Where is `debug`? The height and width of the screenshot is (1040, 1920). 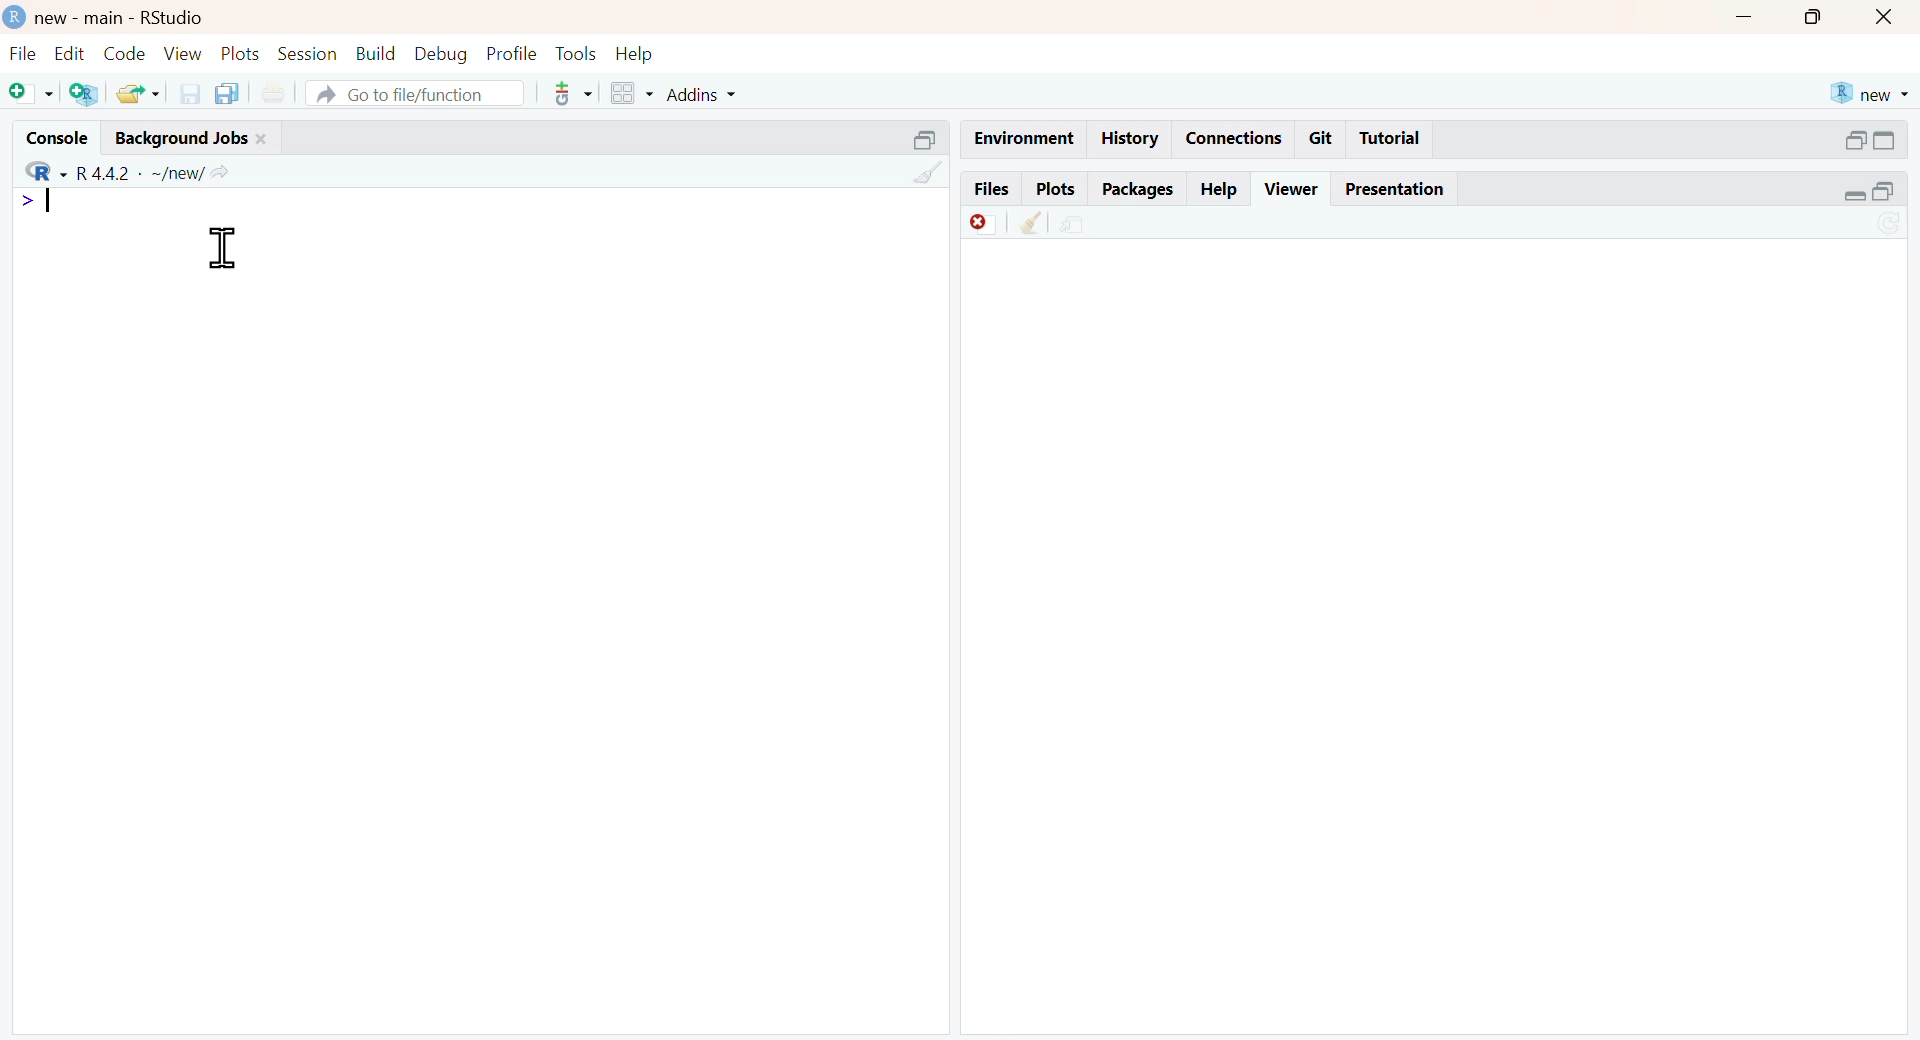
debug is located at coordinates (443, 56).